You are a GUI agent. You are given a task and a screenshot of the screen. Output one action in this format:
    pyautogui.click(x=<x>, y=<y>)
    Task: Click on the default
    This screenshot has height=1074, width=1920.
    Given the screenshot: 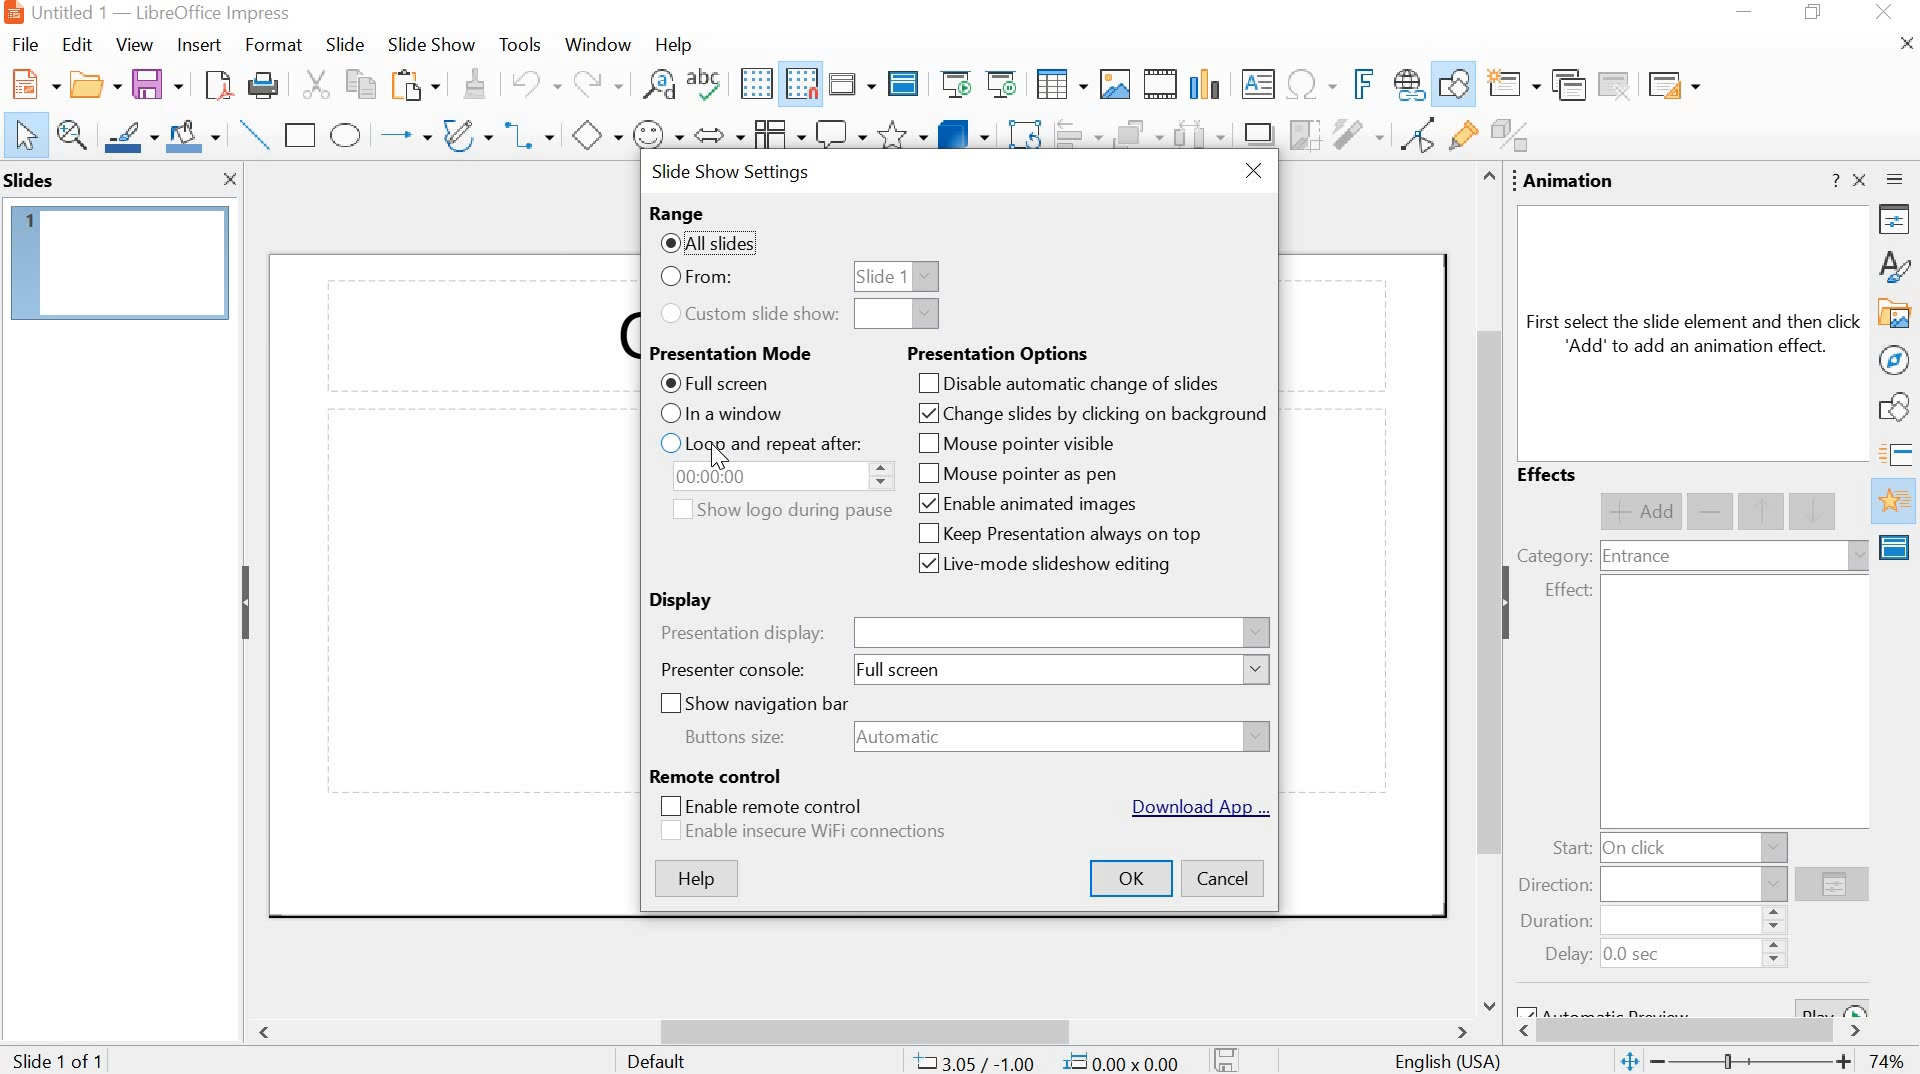 What is the action you would take?
    pyautogui.click(x=658, y=1061)
    